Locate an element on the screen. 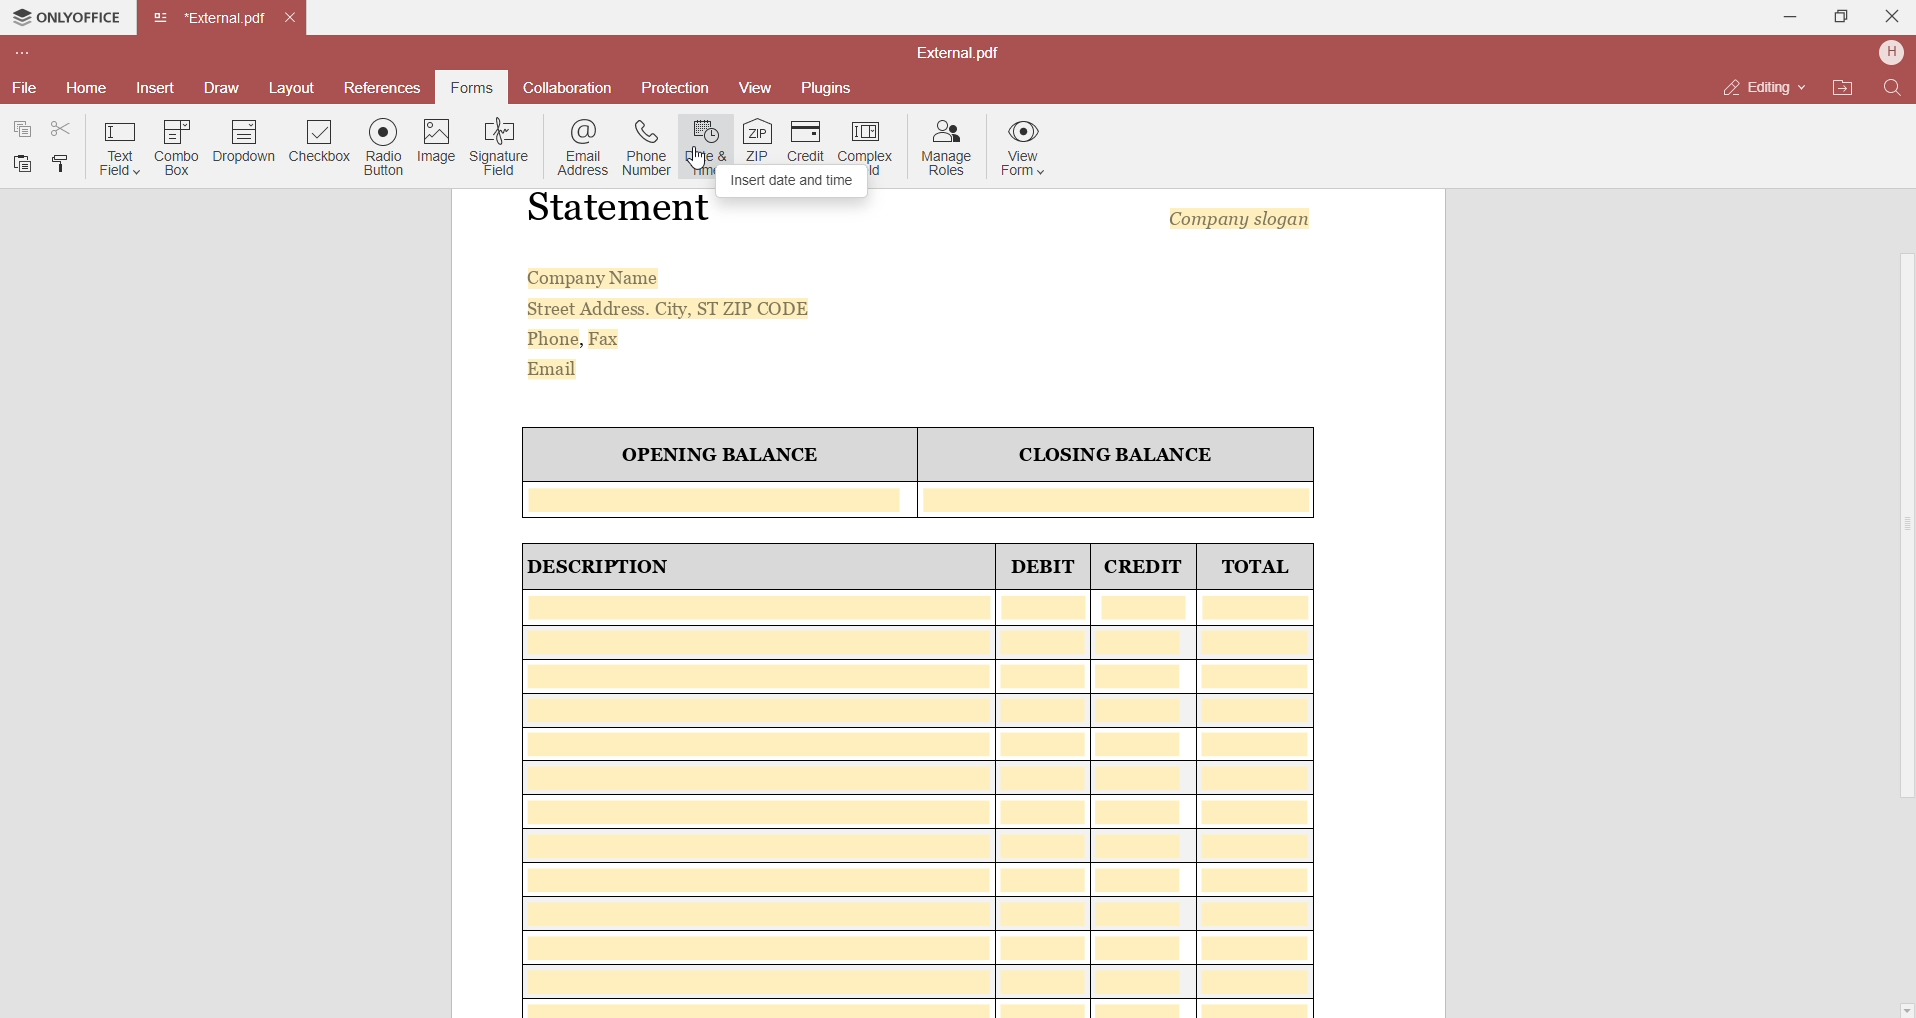 The image size is (1916, 1018). Tab name(External.pdf) is located at coordinates (210, 19).